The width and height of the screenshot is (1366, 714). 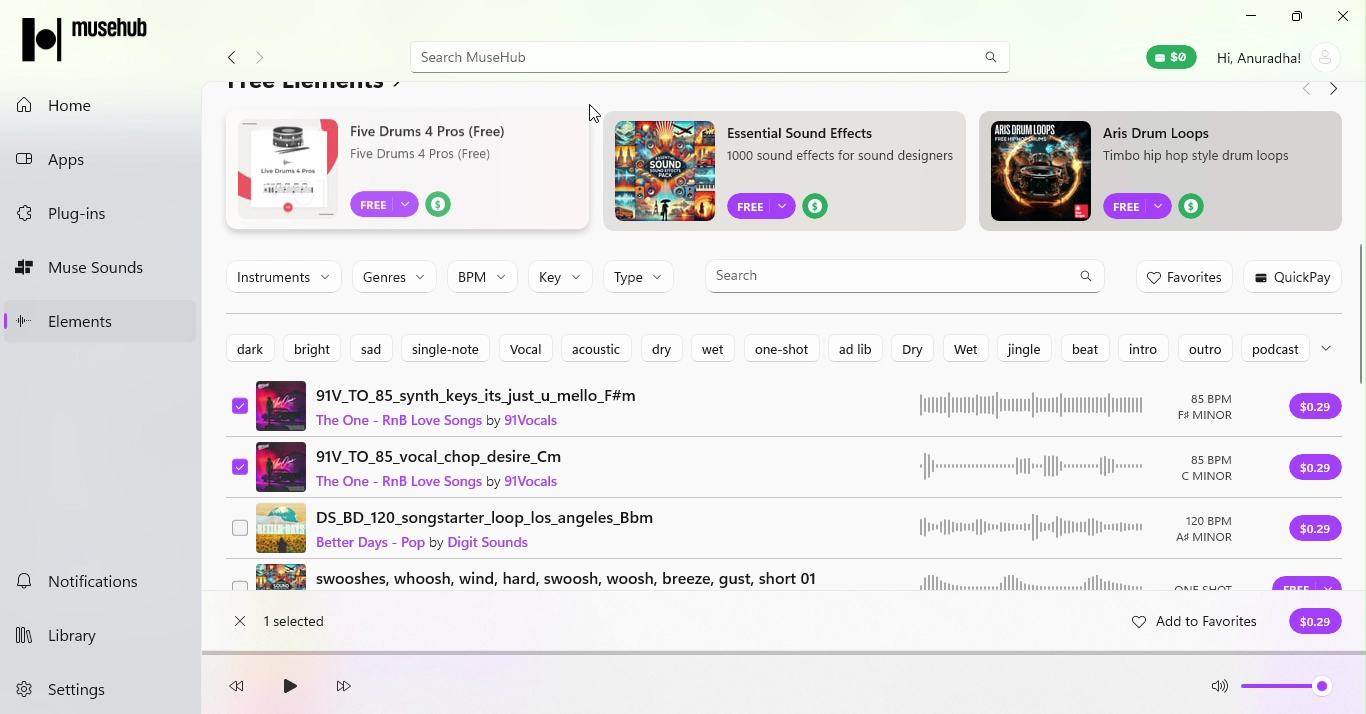 I want to click on Elements, so click(x=102, y=320).